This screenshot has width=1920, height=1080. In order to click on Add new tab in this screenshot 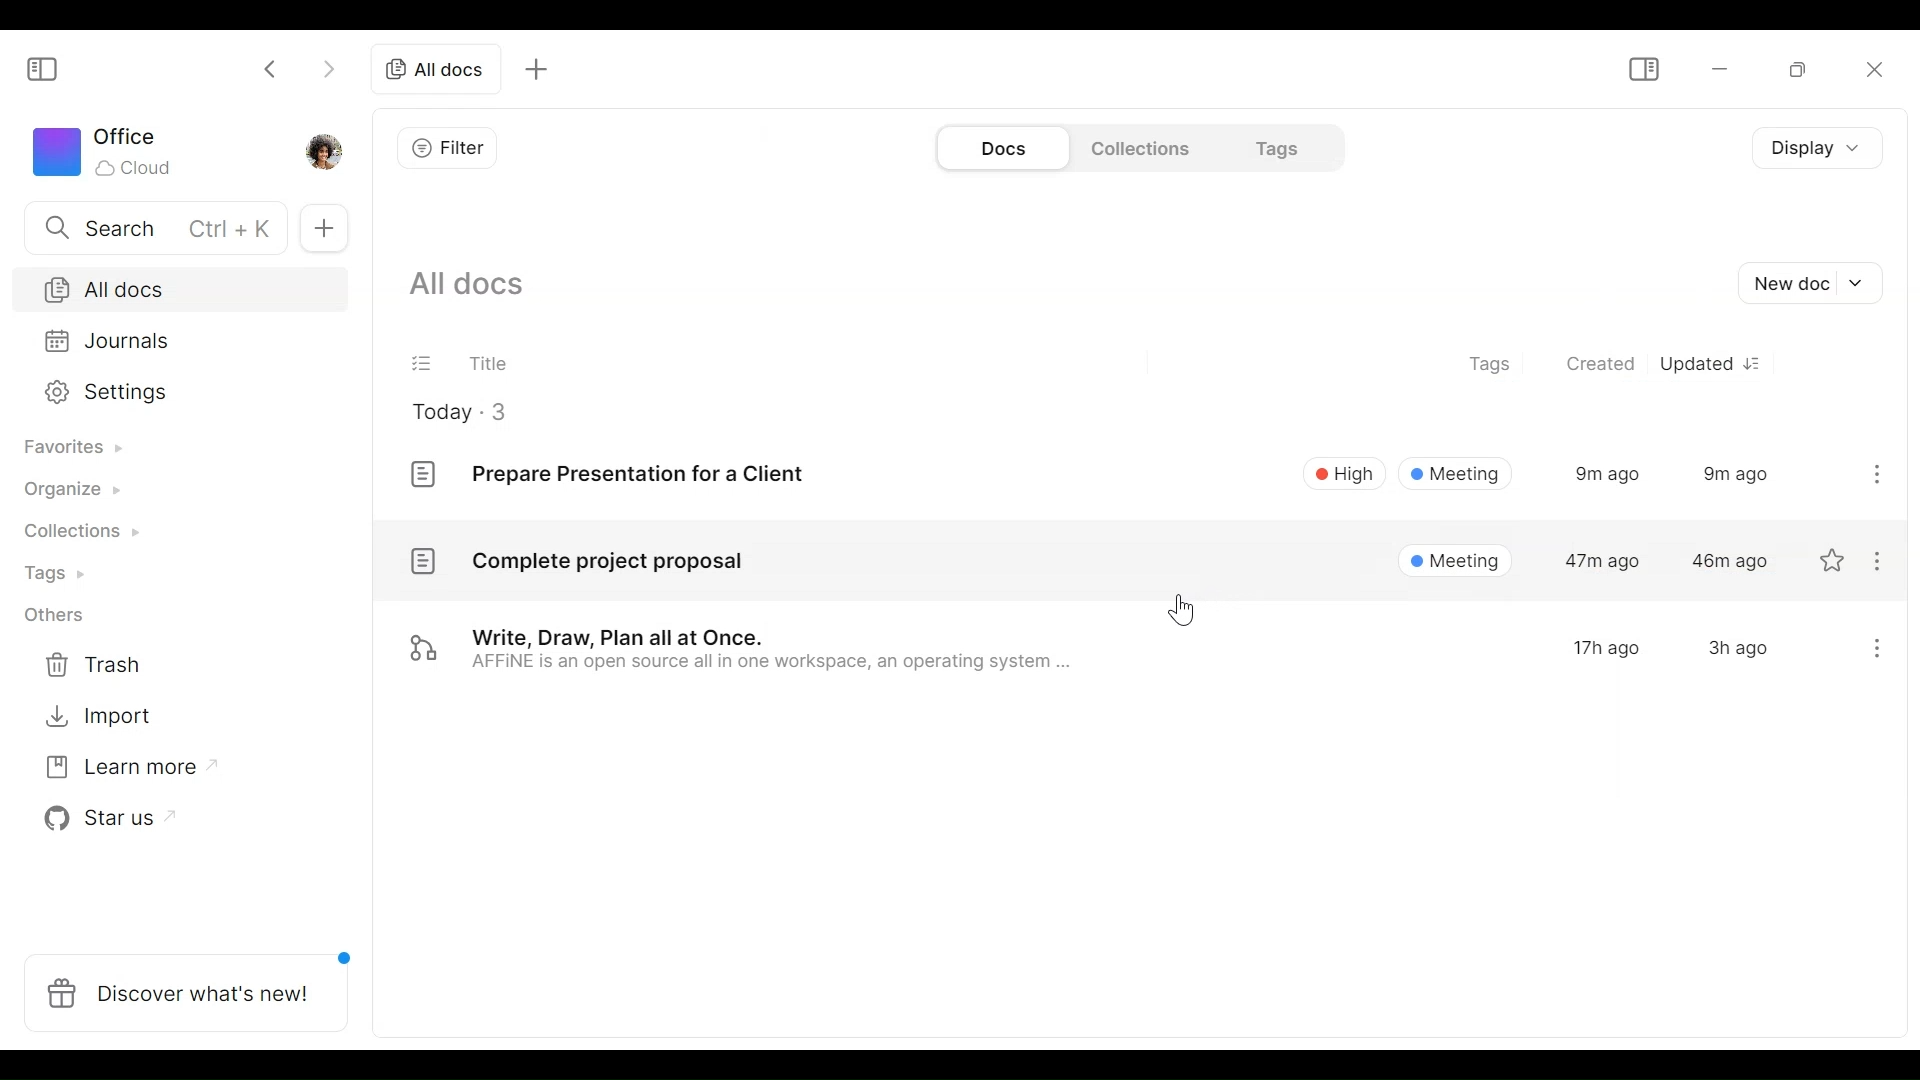, I will do `click(543, 70)`.